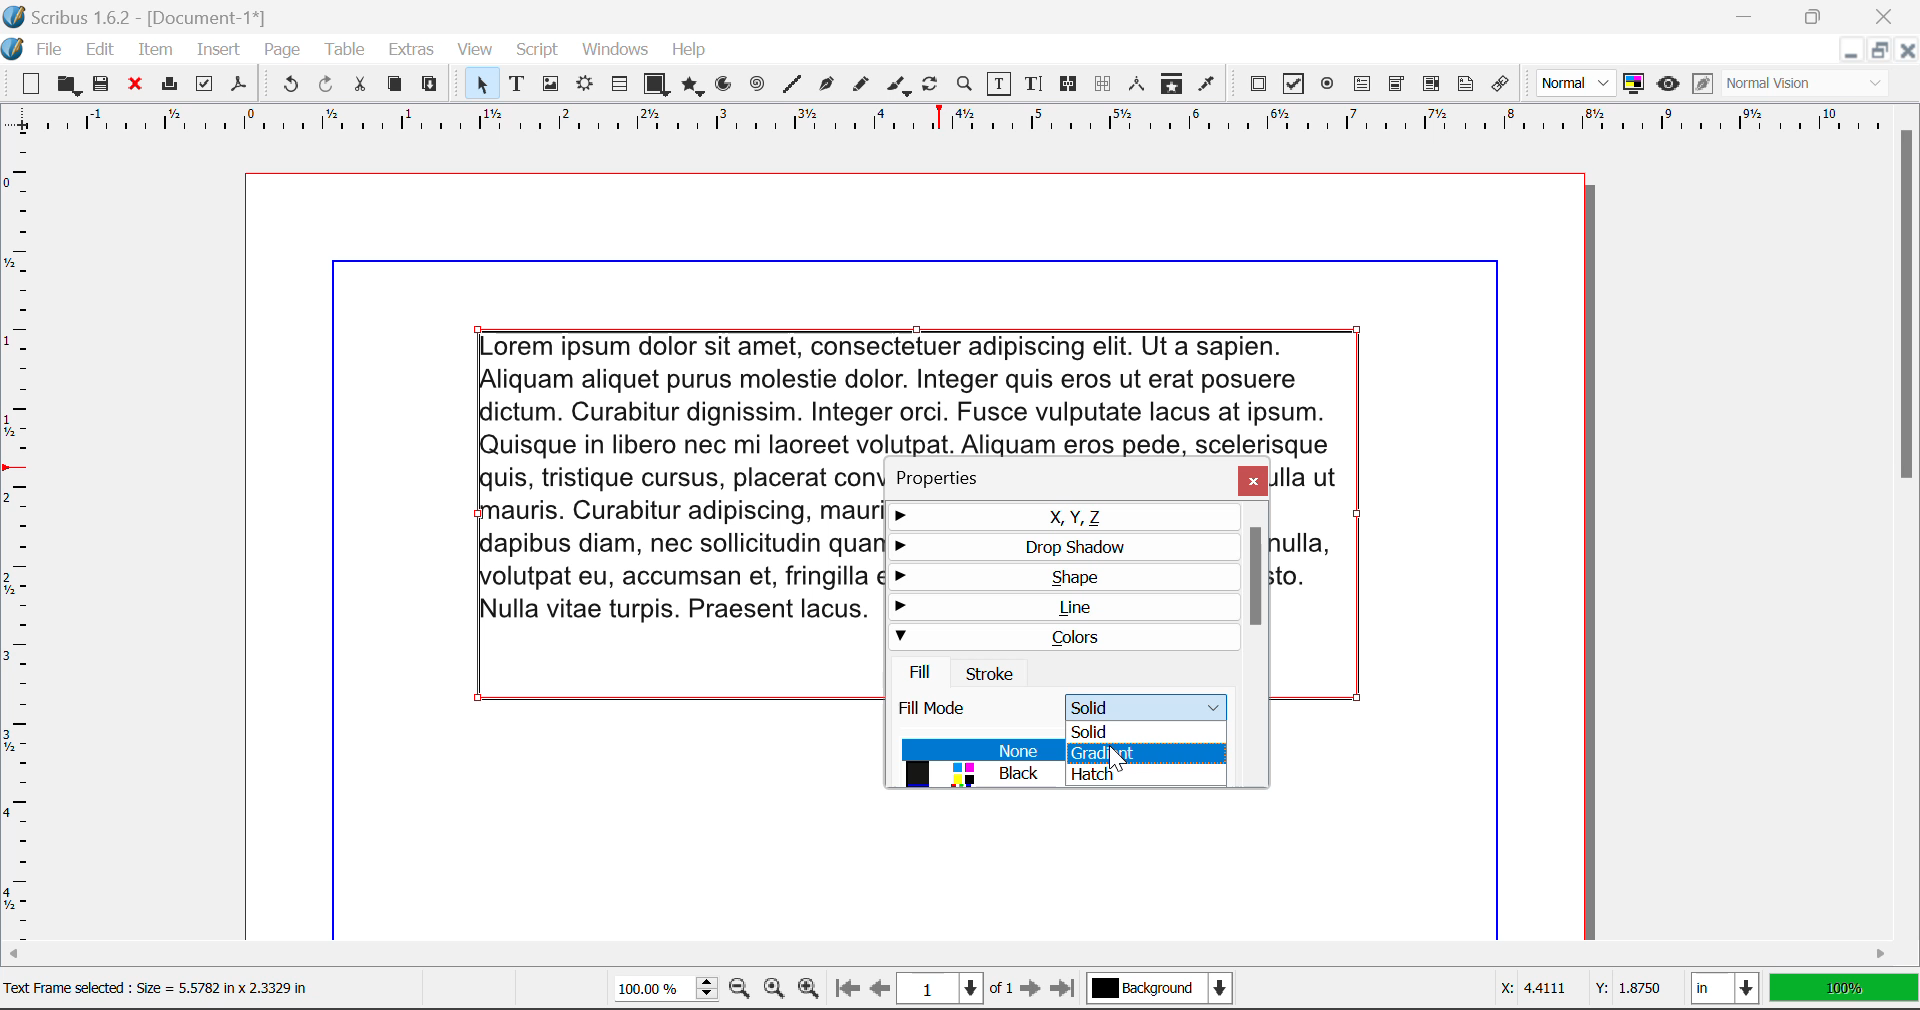  What do you see at coordinates (931, 84) in the screenshot?
I see `Rotate` at bounding box center [931, 84].